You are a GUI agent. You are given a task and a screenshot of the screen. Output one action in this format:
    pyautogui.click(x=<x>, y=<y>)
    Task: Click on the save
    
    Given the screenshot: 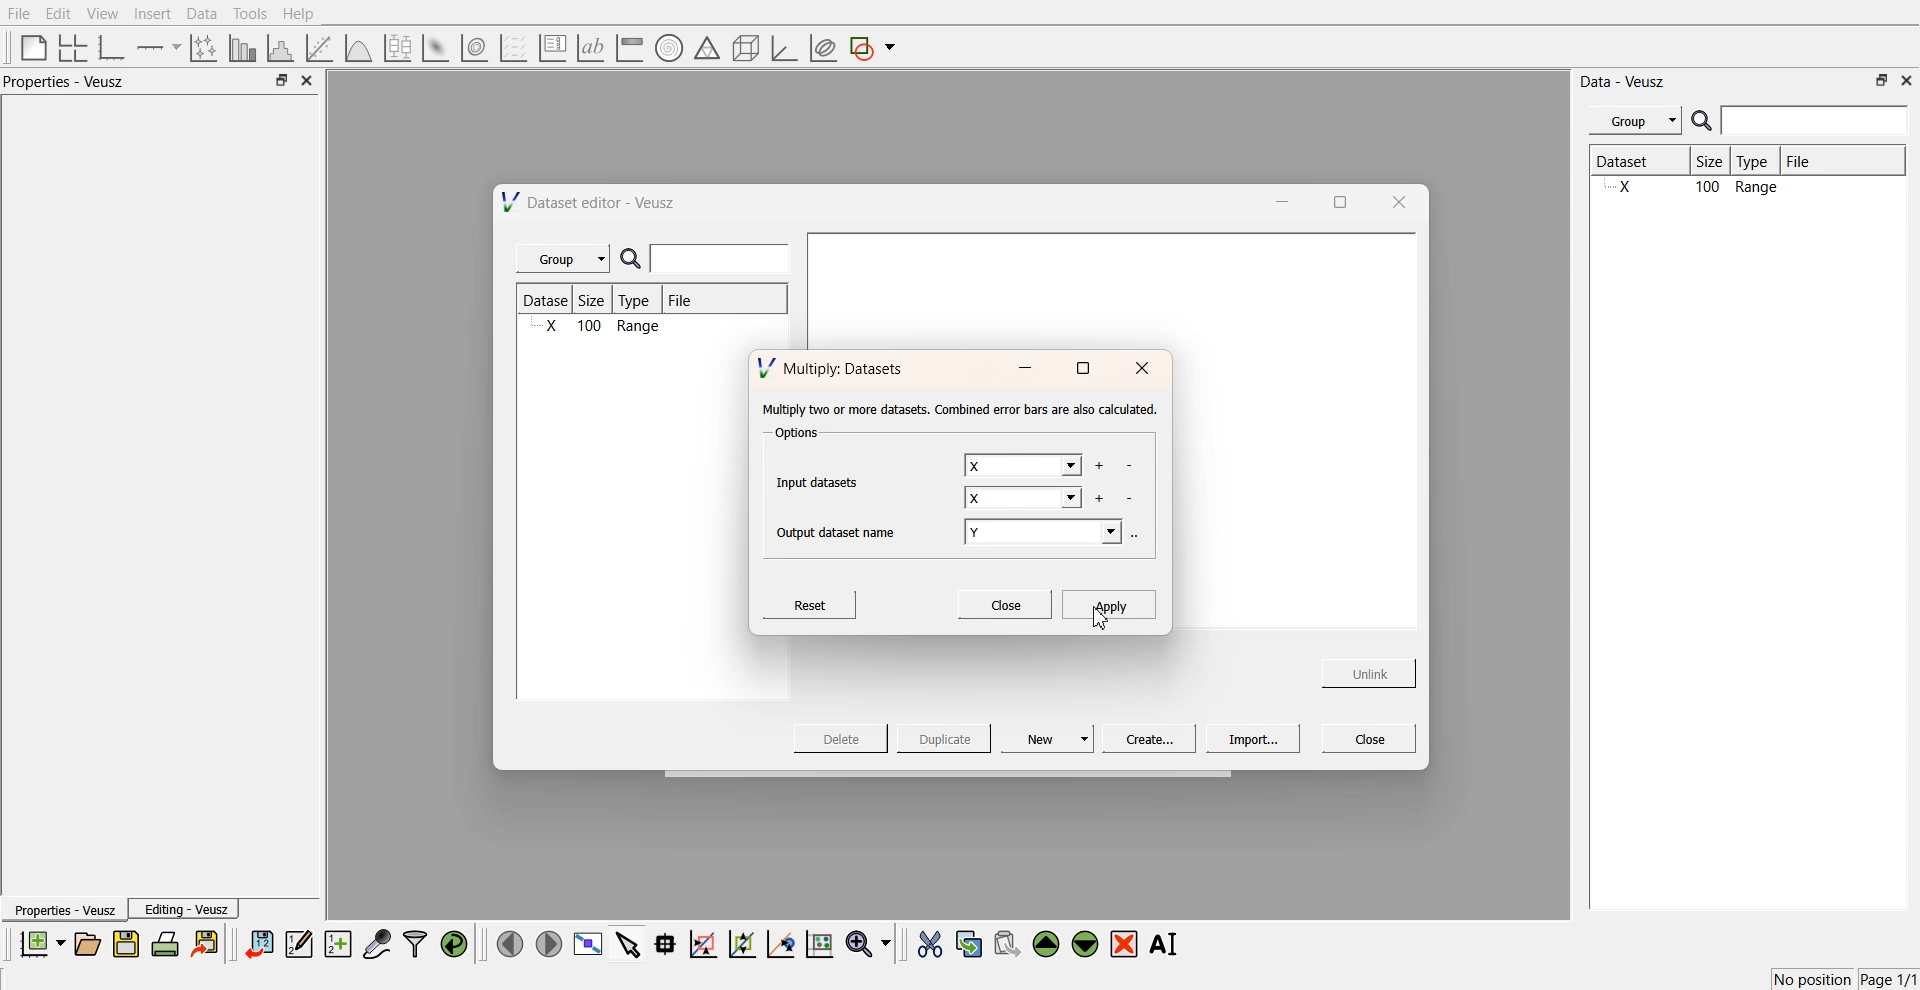 What is the action you would take?
    pyautogui.click(x=129, y=944)
    